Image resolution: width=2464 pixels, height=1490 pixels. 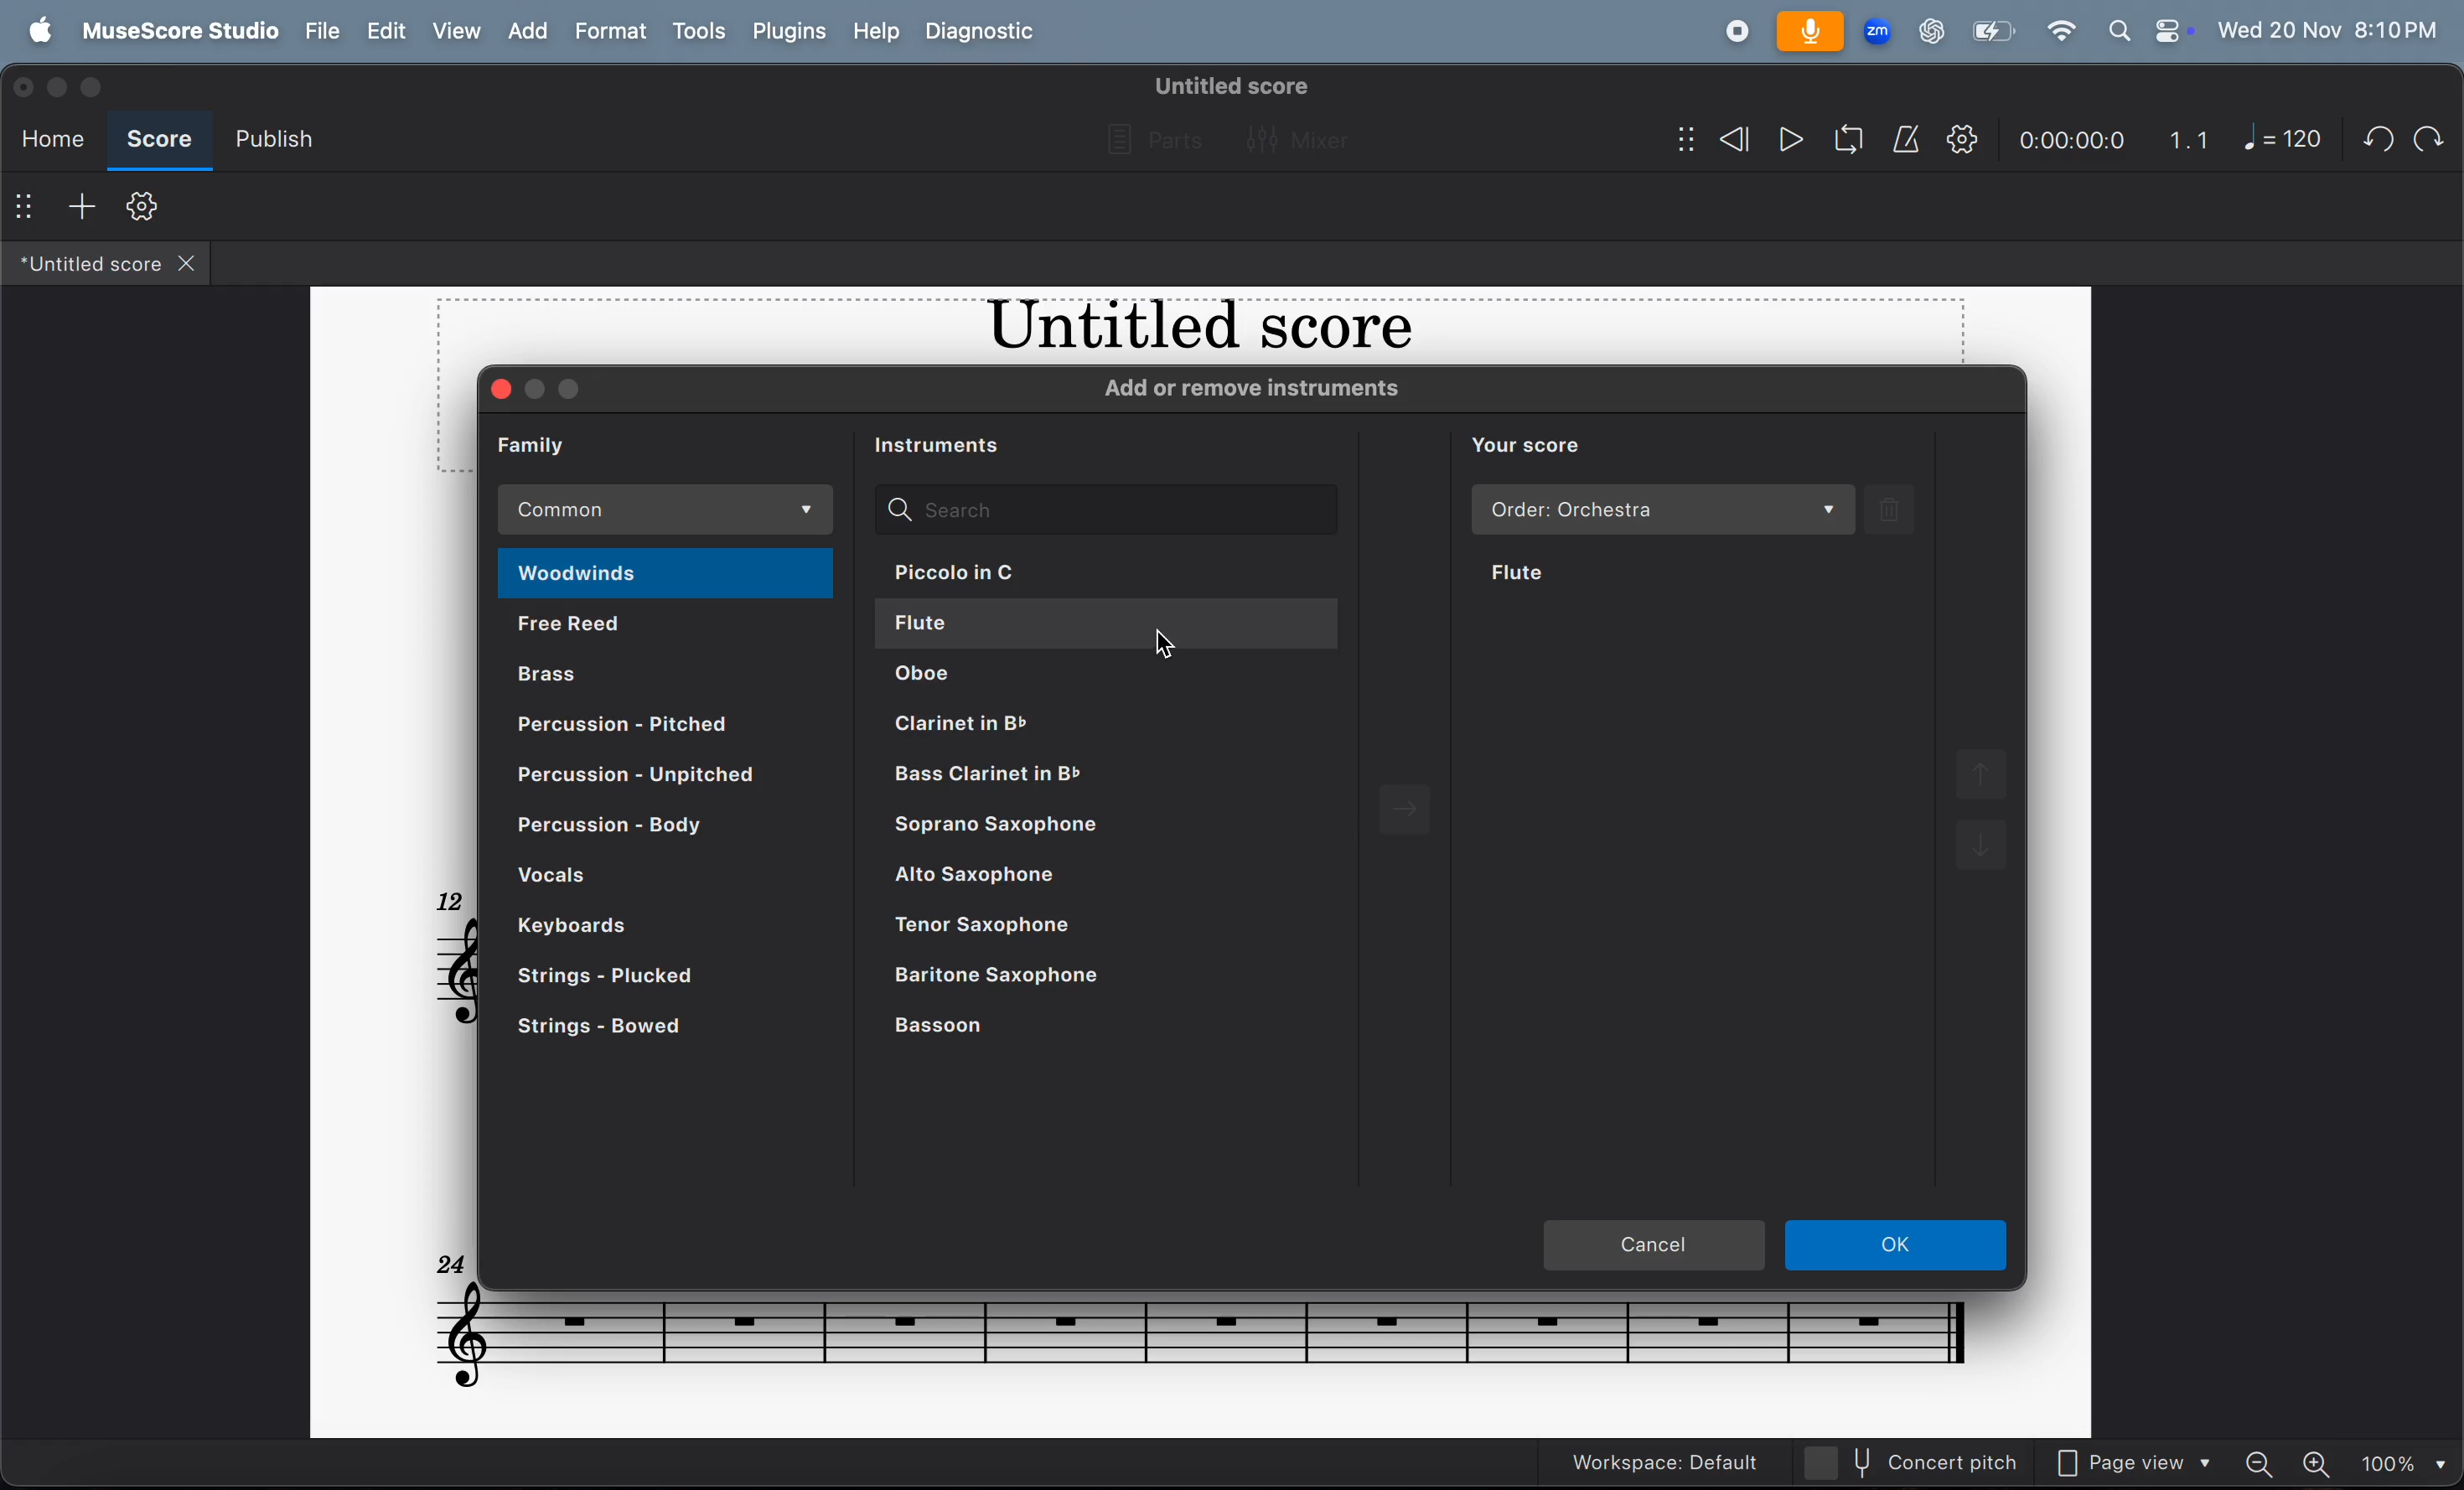 I want to click on zoom, so click(x=1878, y=30).